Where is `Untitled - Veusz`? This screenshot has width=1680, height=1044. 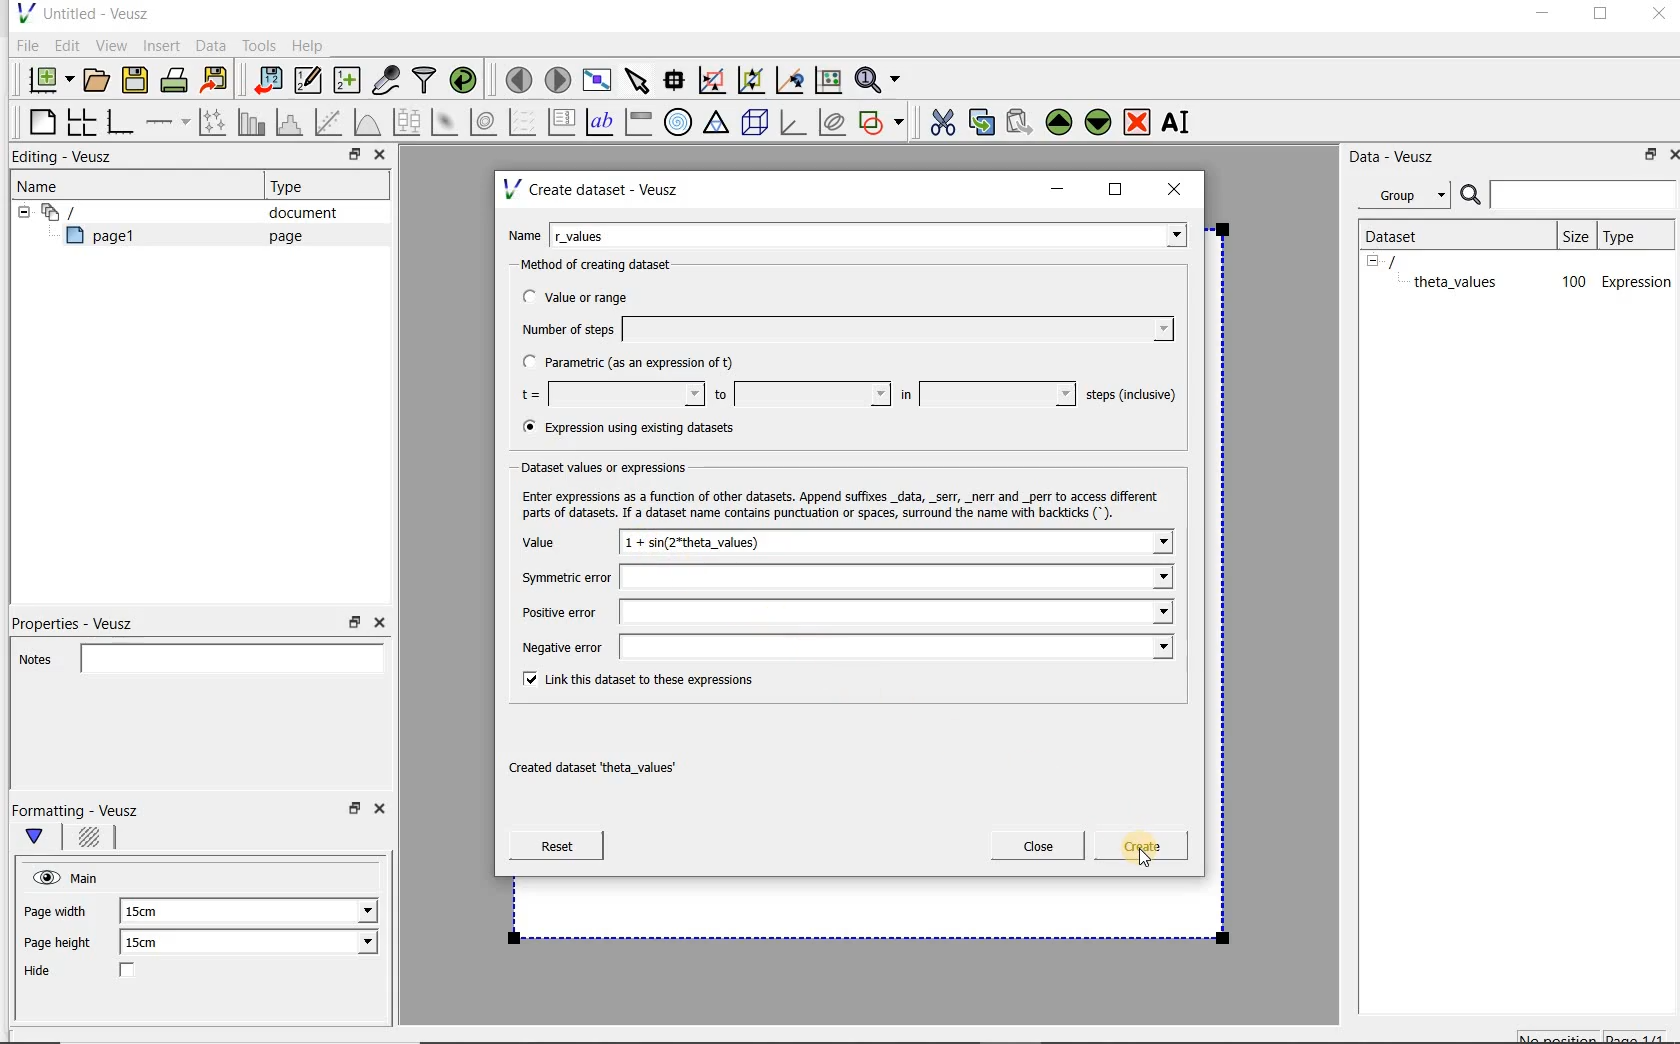
Untitled - Veusz is located at coordinates (81, 12).